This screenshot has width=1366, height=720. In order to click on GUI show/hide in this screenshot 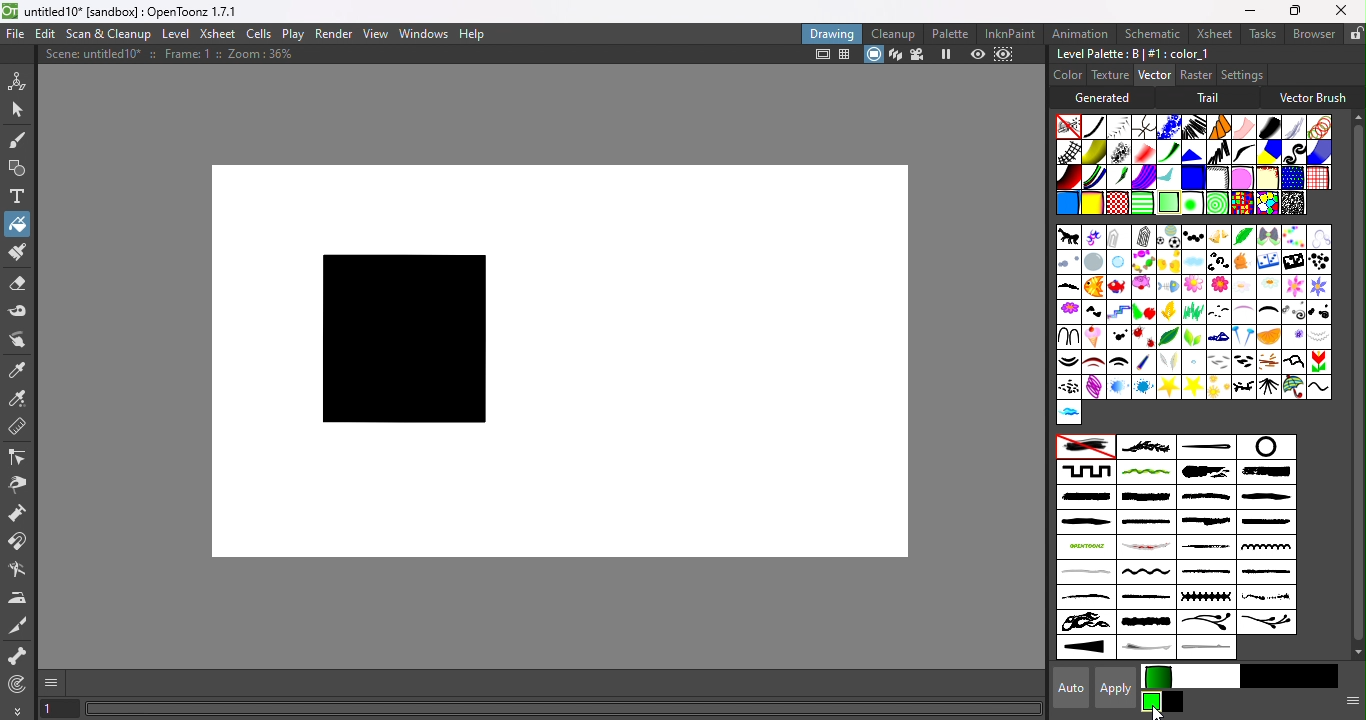, I will do `click(53, 683)`.